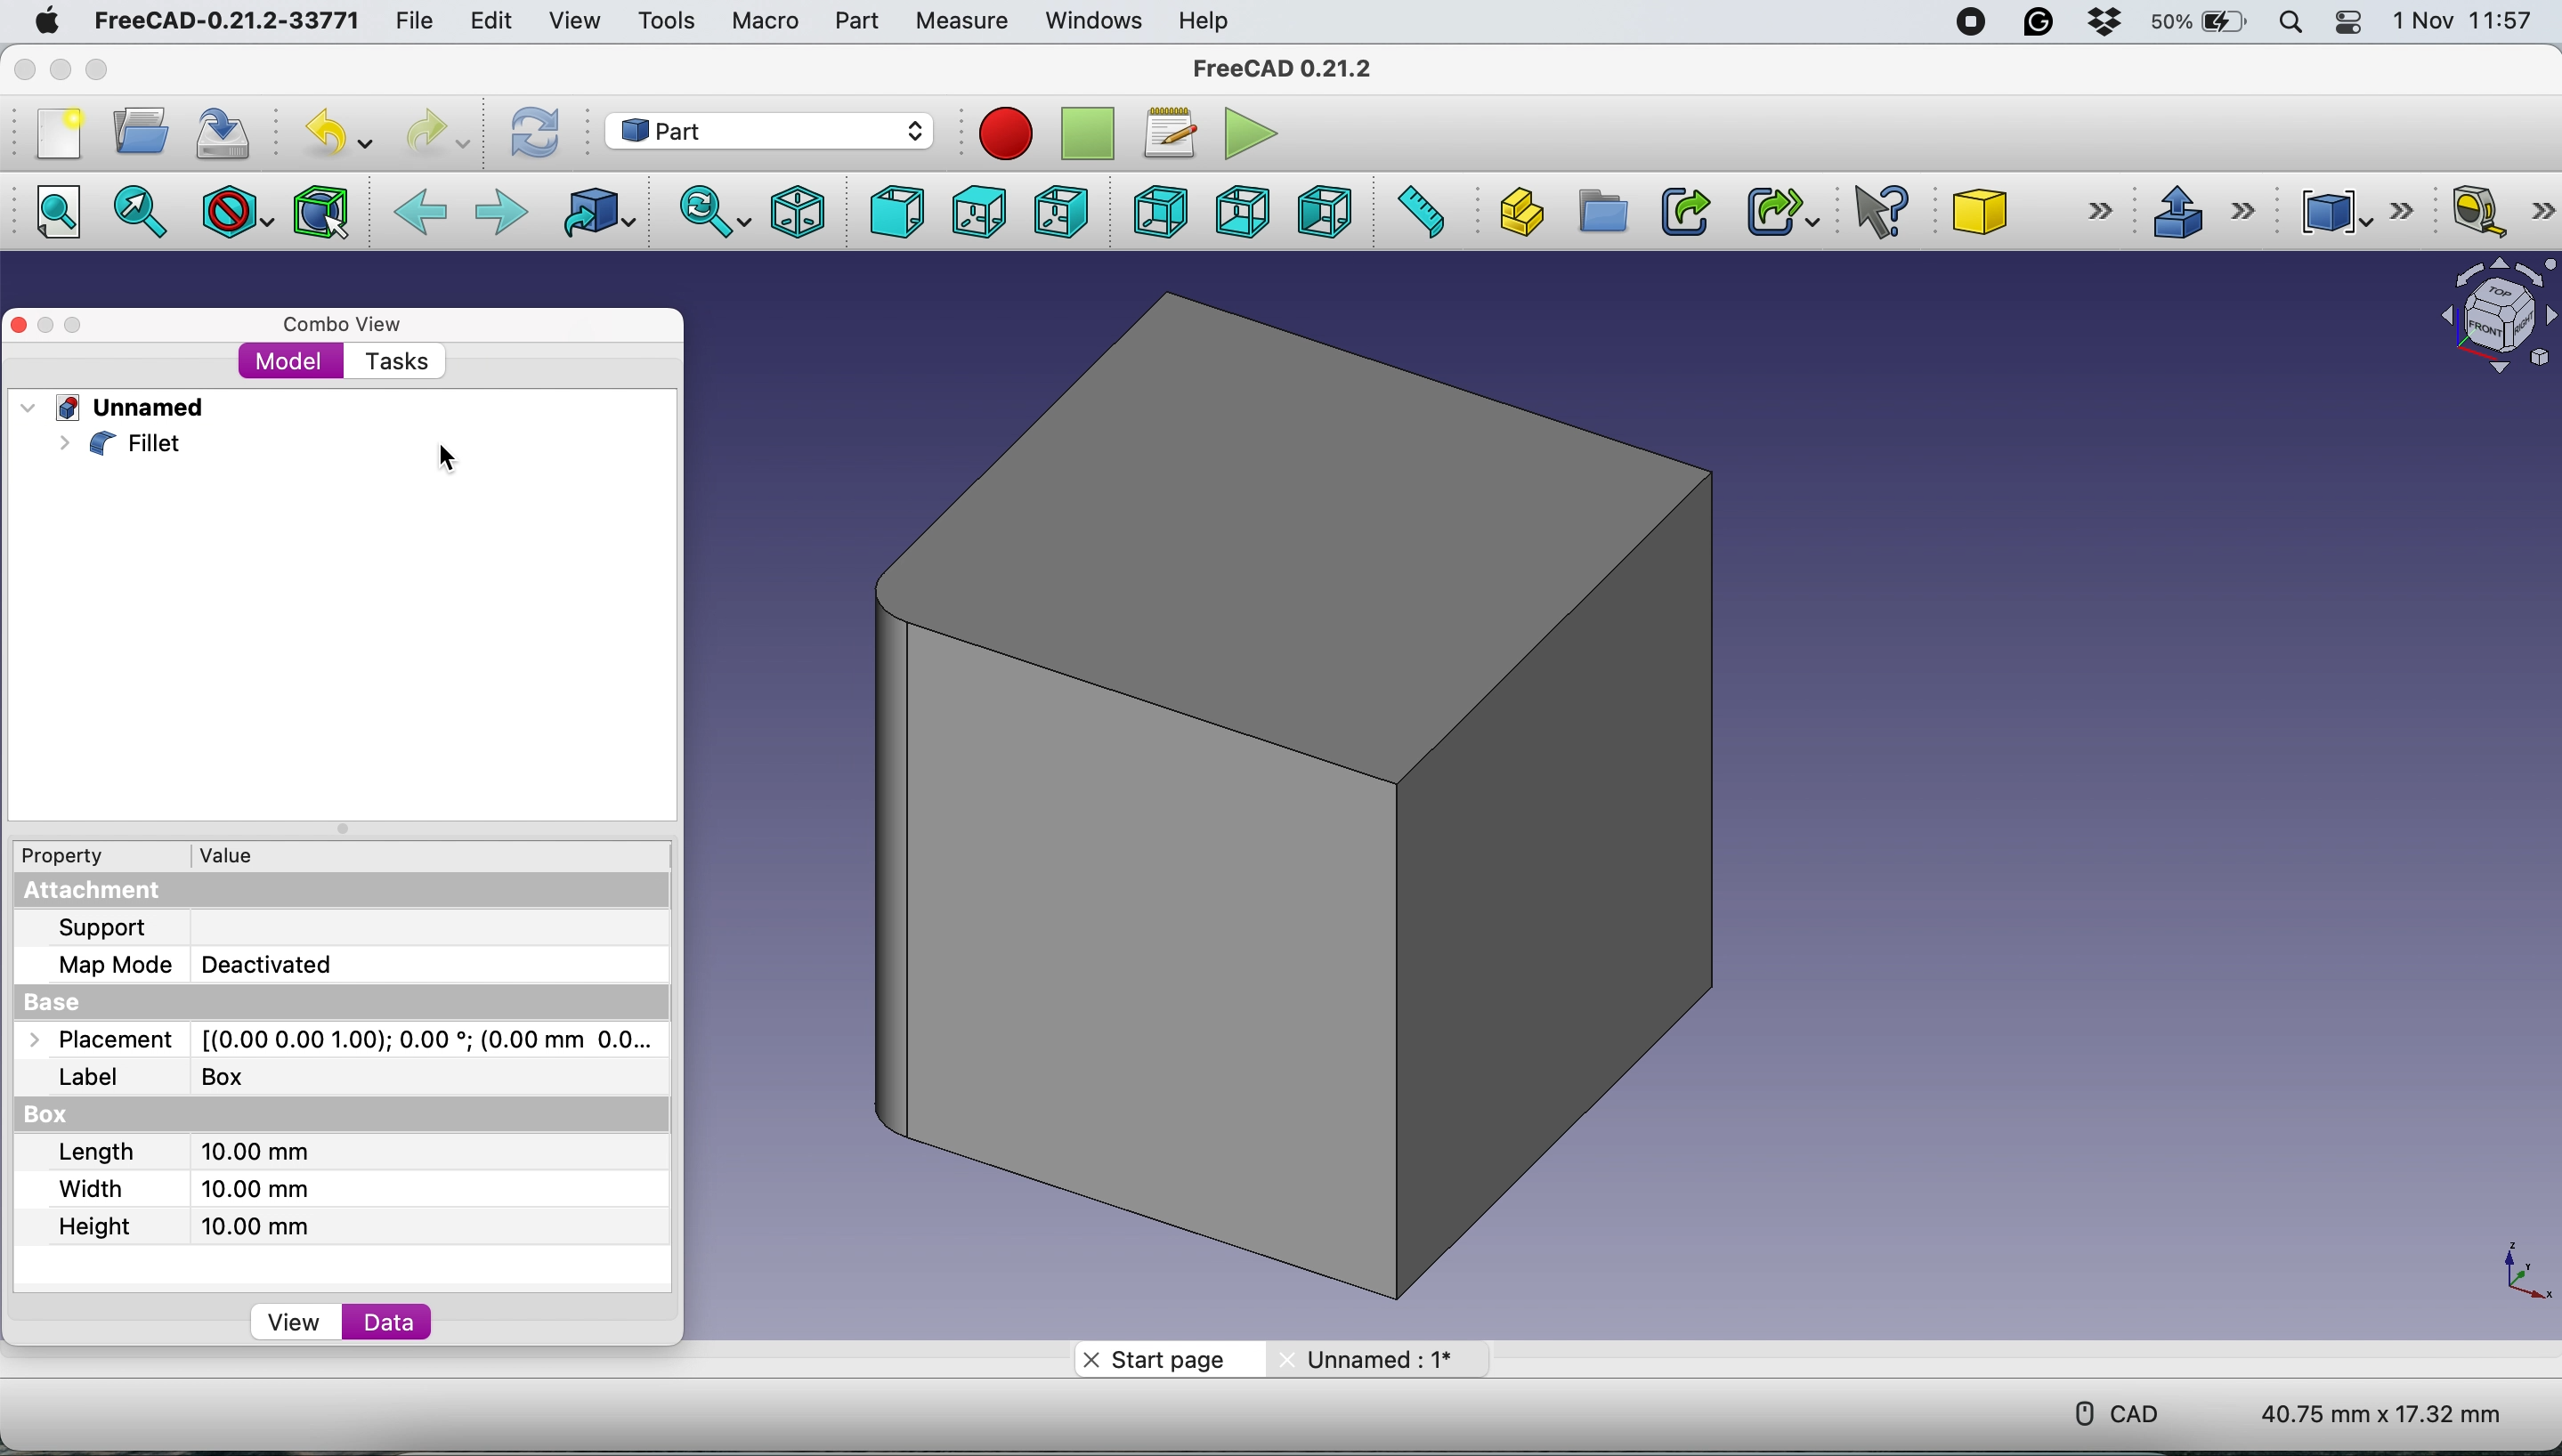  Describe the element at coordinates (127, 410) in the screenshot. I see `unnamed` at that location.